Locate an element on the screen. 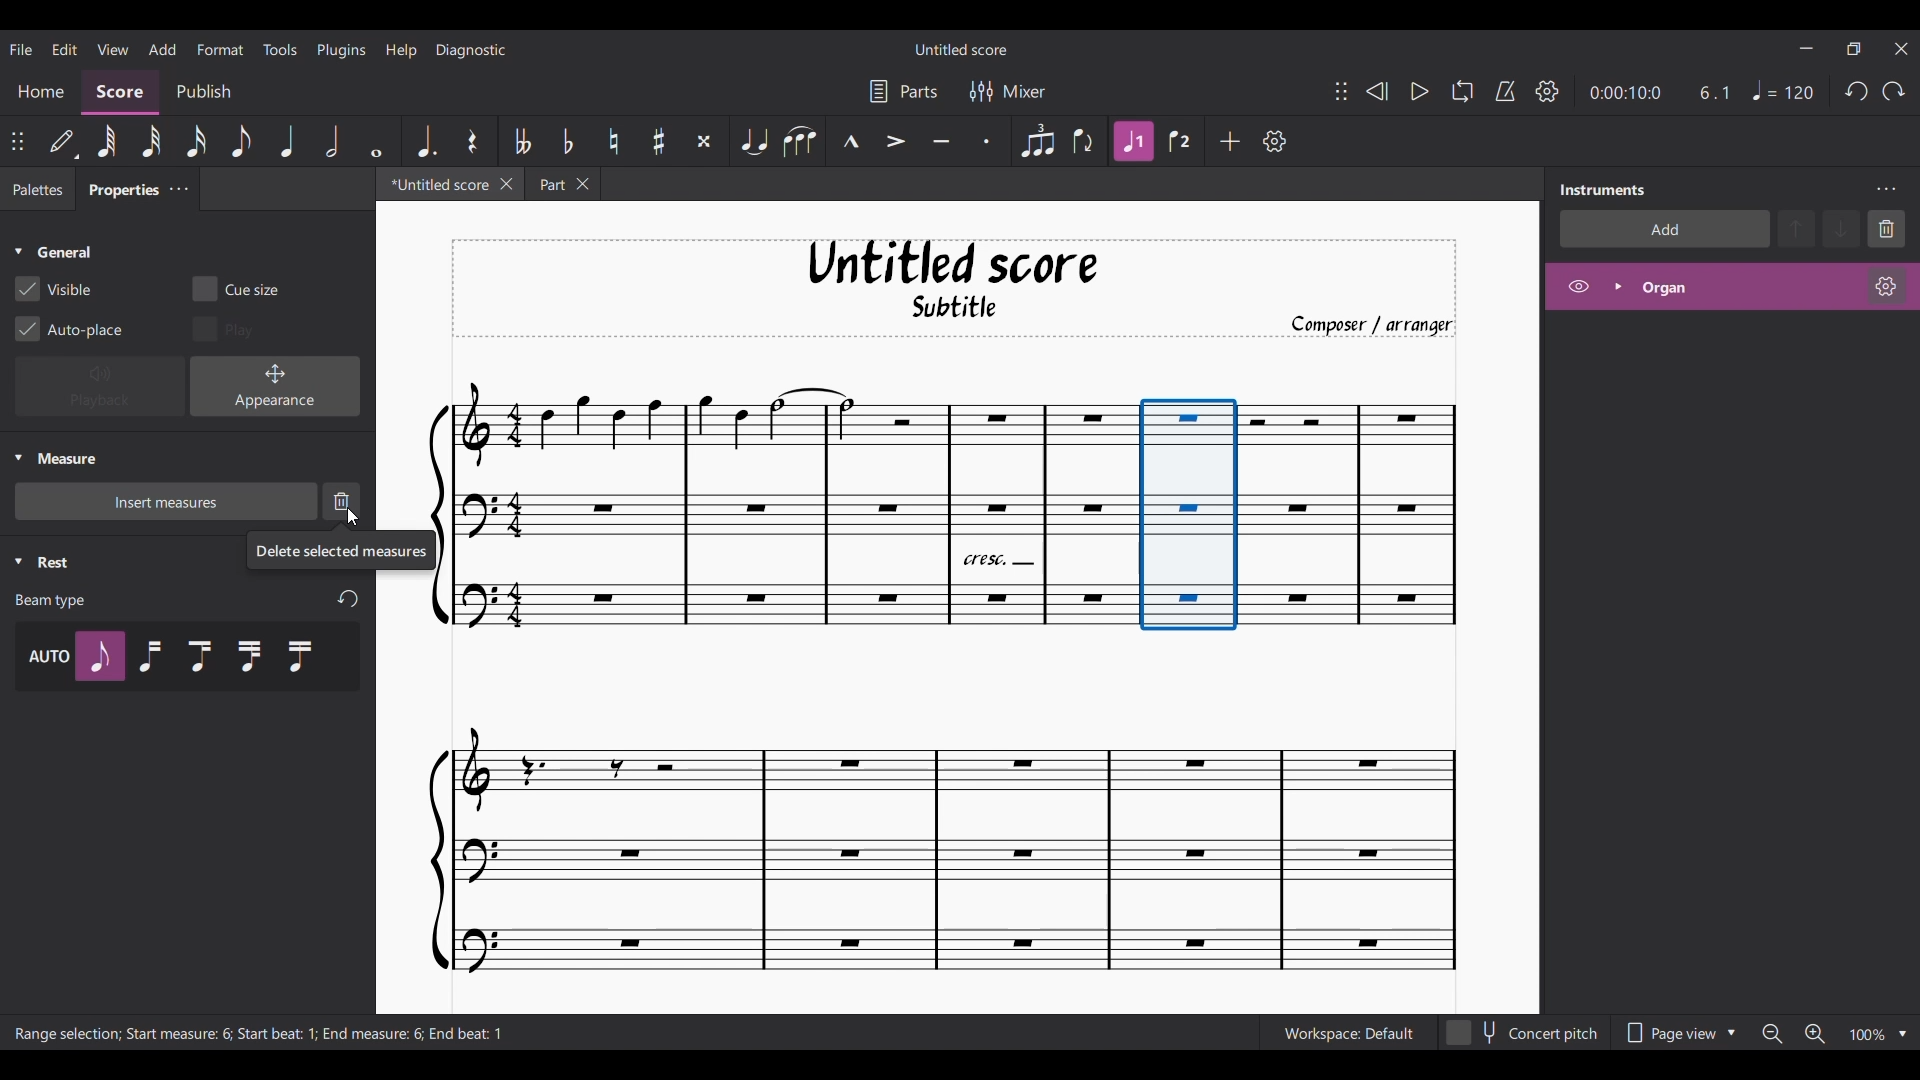 The image size is (1920, 1080). Flip direction is located at coordinates (1084, 141).